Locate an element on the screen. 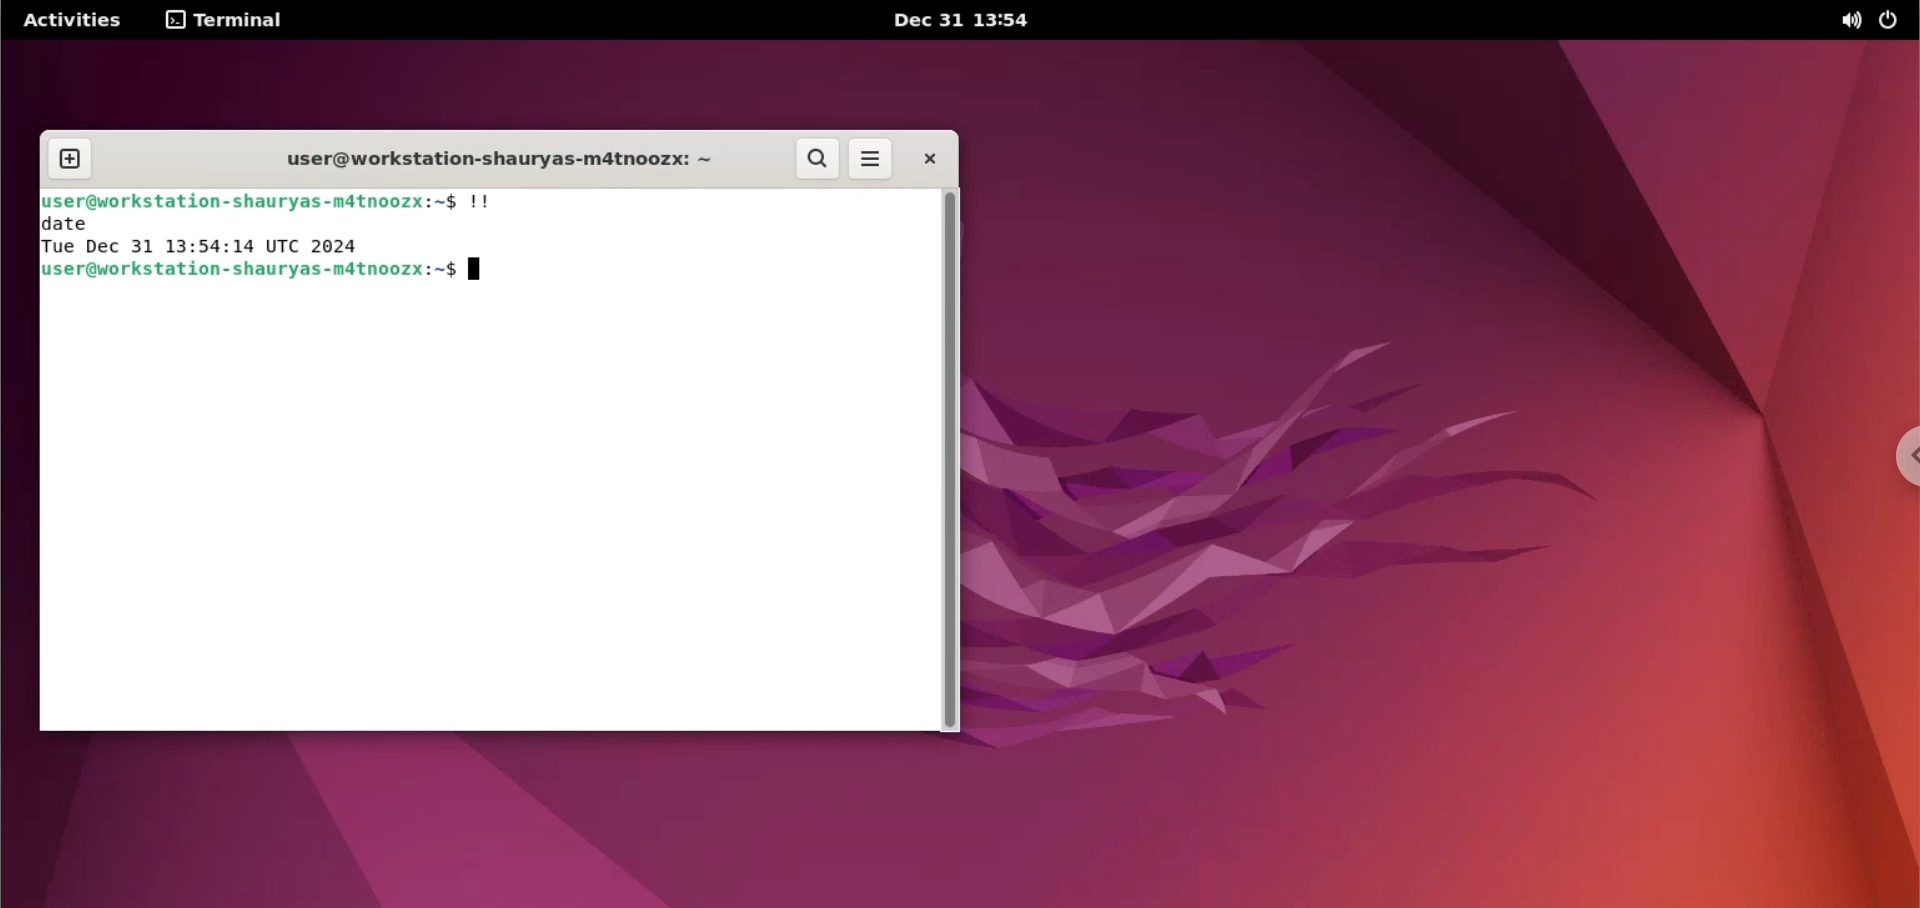 The height and width of the screenshot is (908, 1920). new tab is located at coordinates (68, 160).